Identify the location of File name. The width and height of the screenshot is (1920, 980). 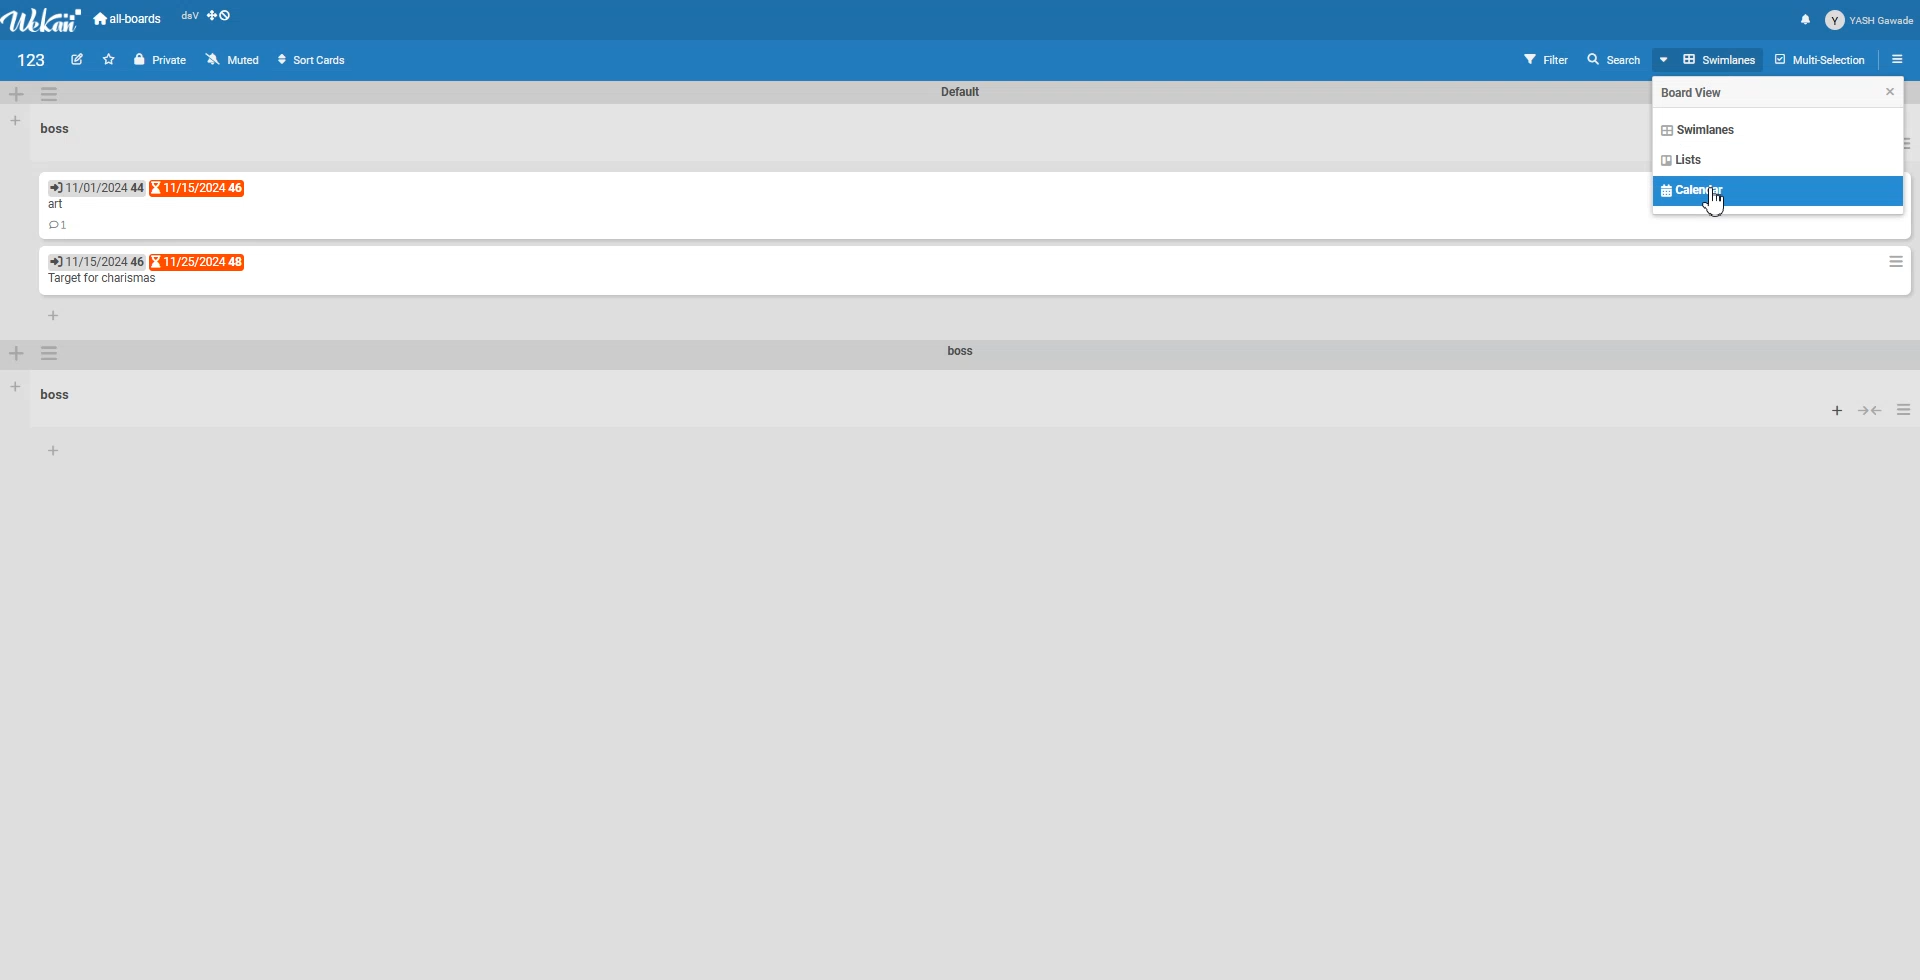
(32, 59).